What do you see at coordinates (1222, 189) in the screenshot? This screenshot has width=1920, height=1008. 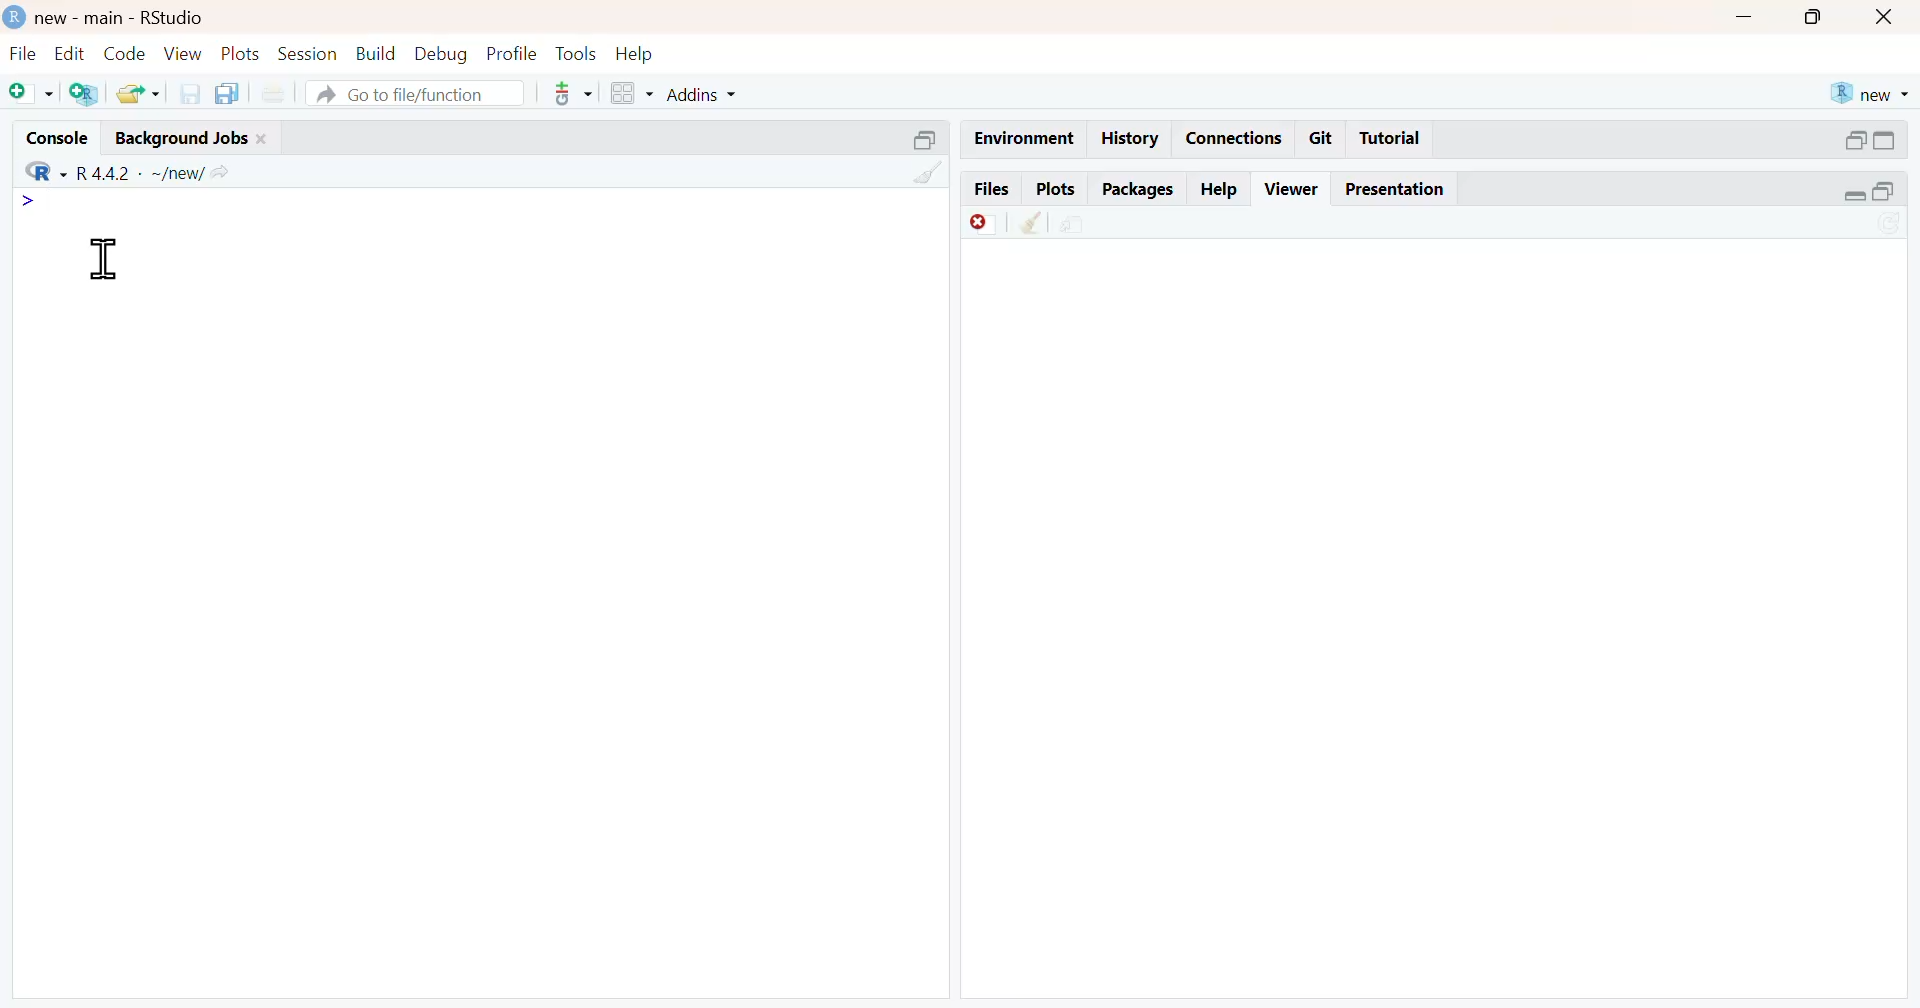 I see `help` at bounding box center [1222, 189].